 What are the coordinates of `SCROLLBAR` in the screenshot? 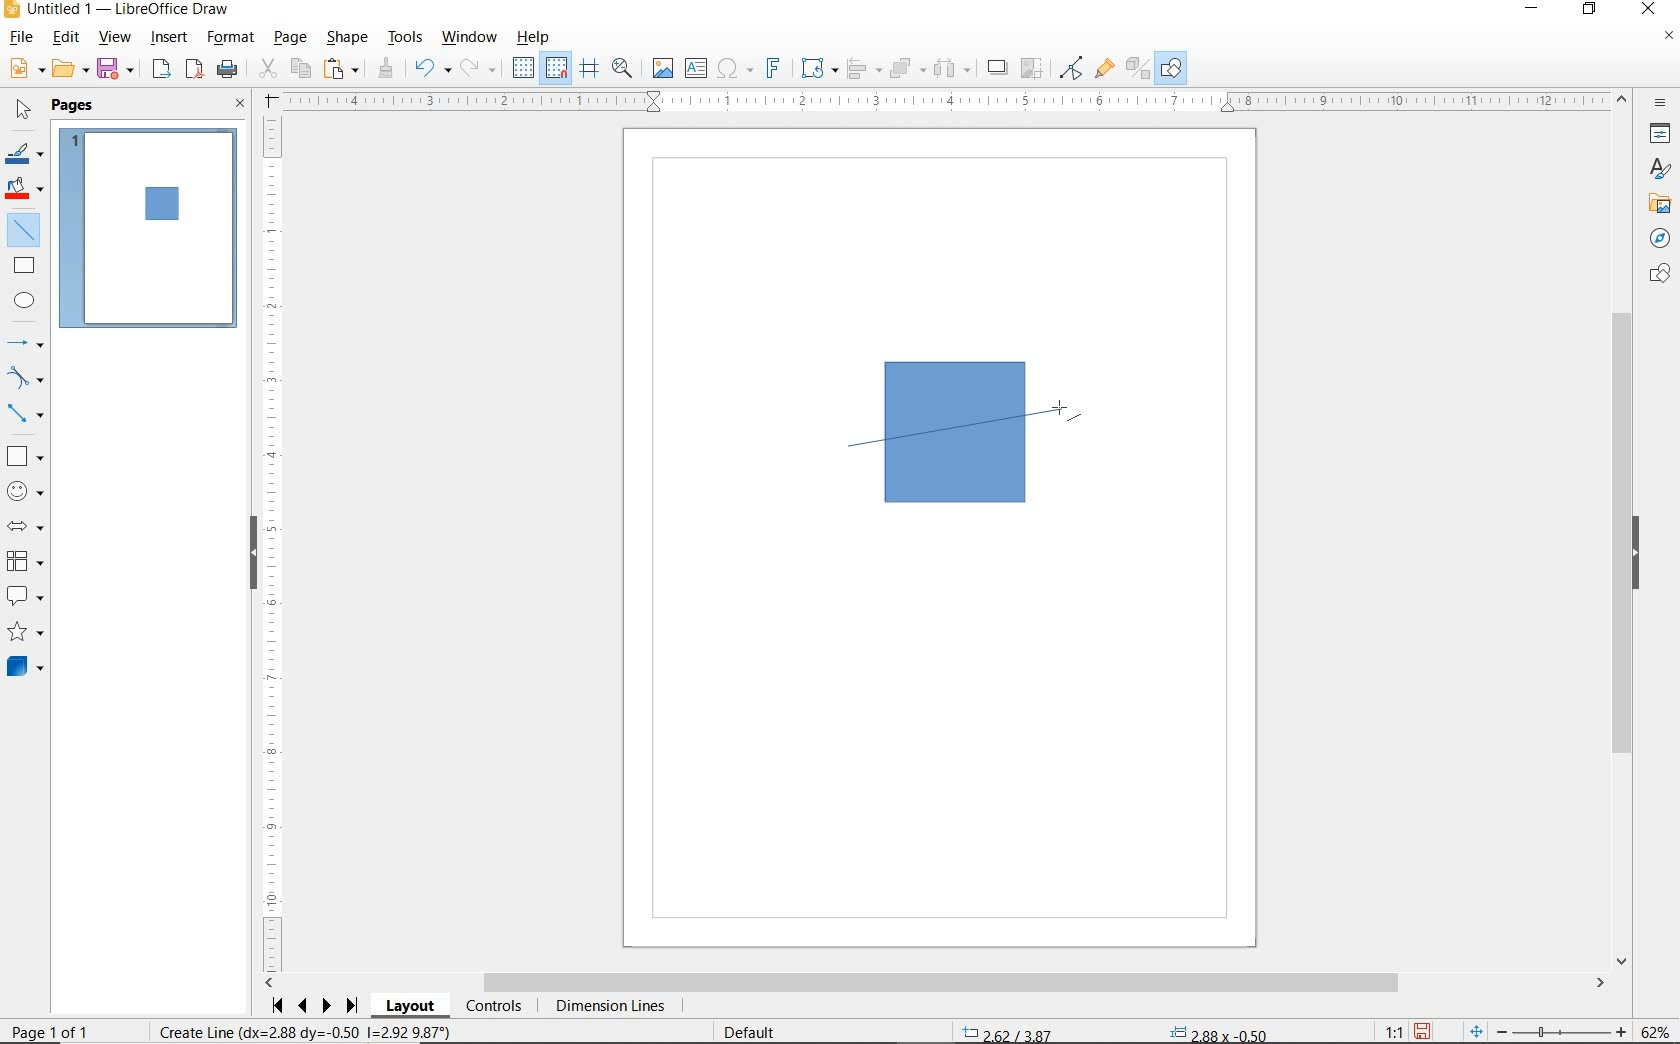 It's located at (935, 983).